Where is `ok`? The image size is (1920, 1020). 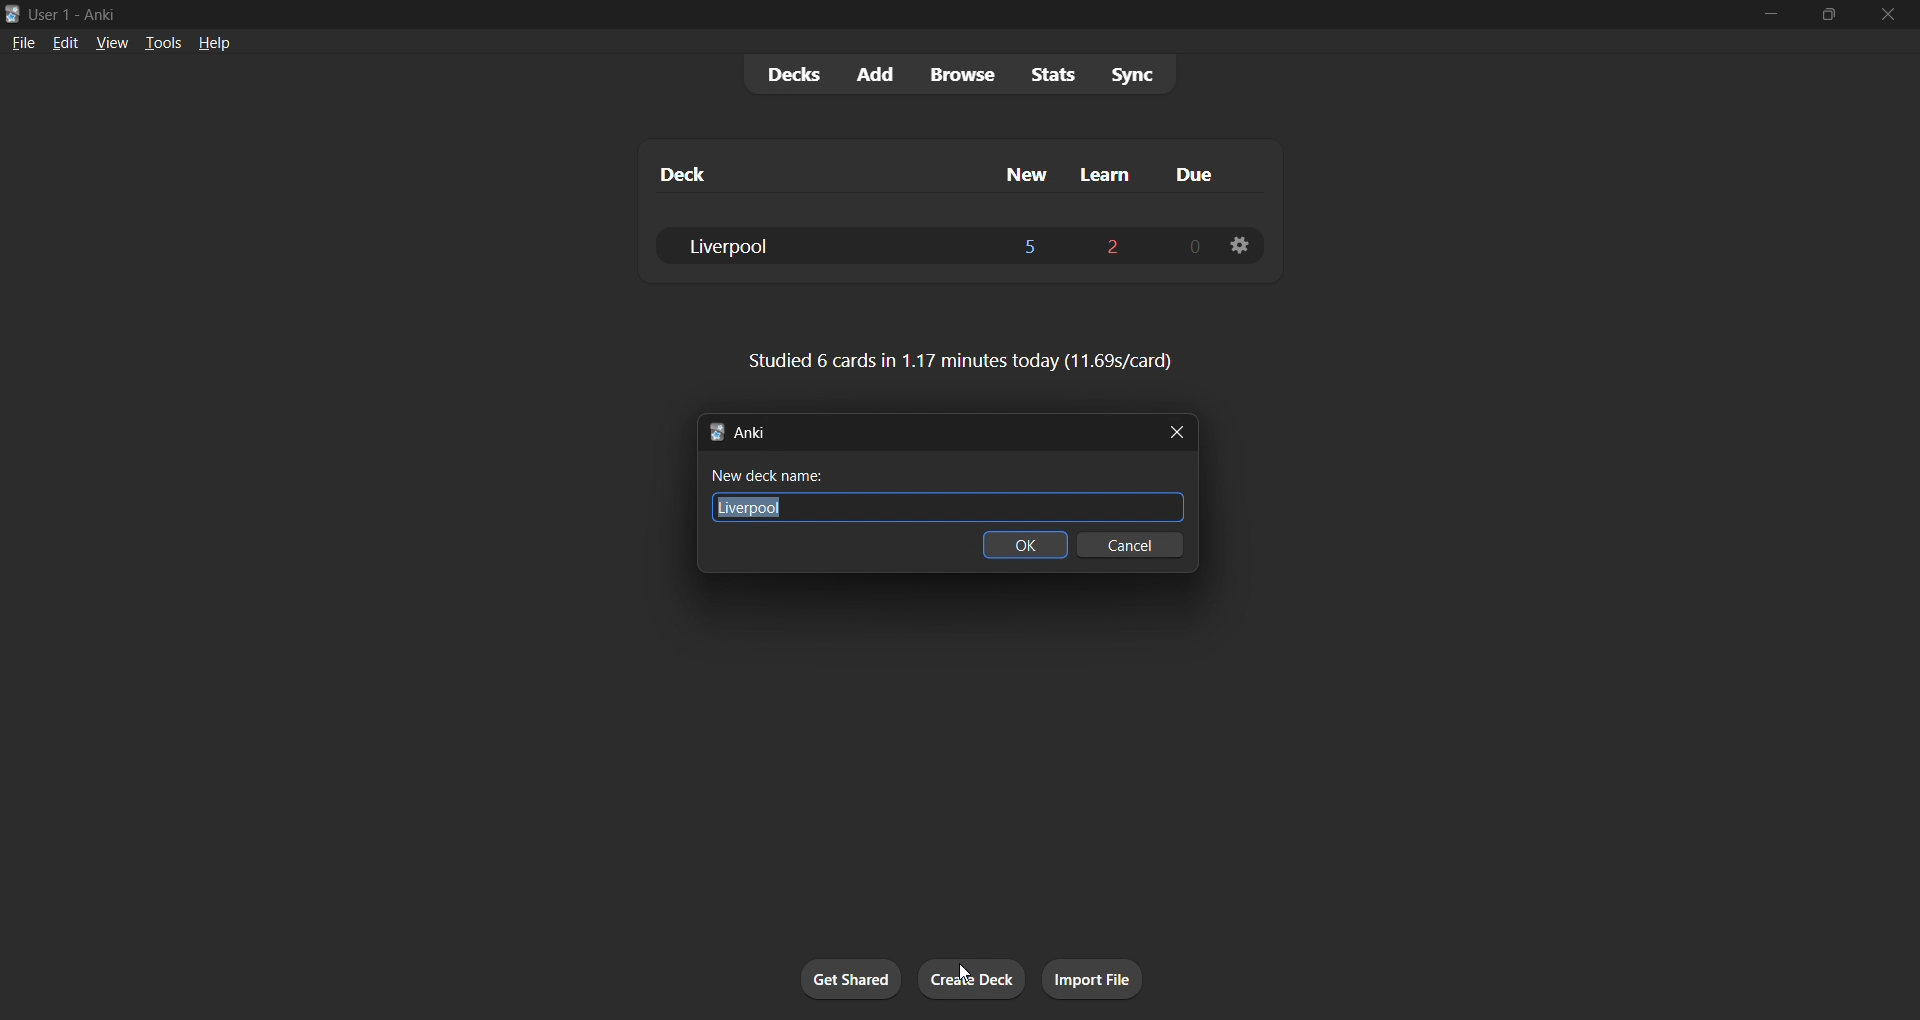 ok is located at coordinates (1022, 544).